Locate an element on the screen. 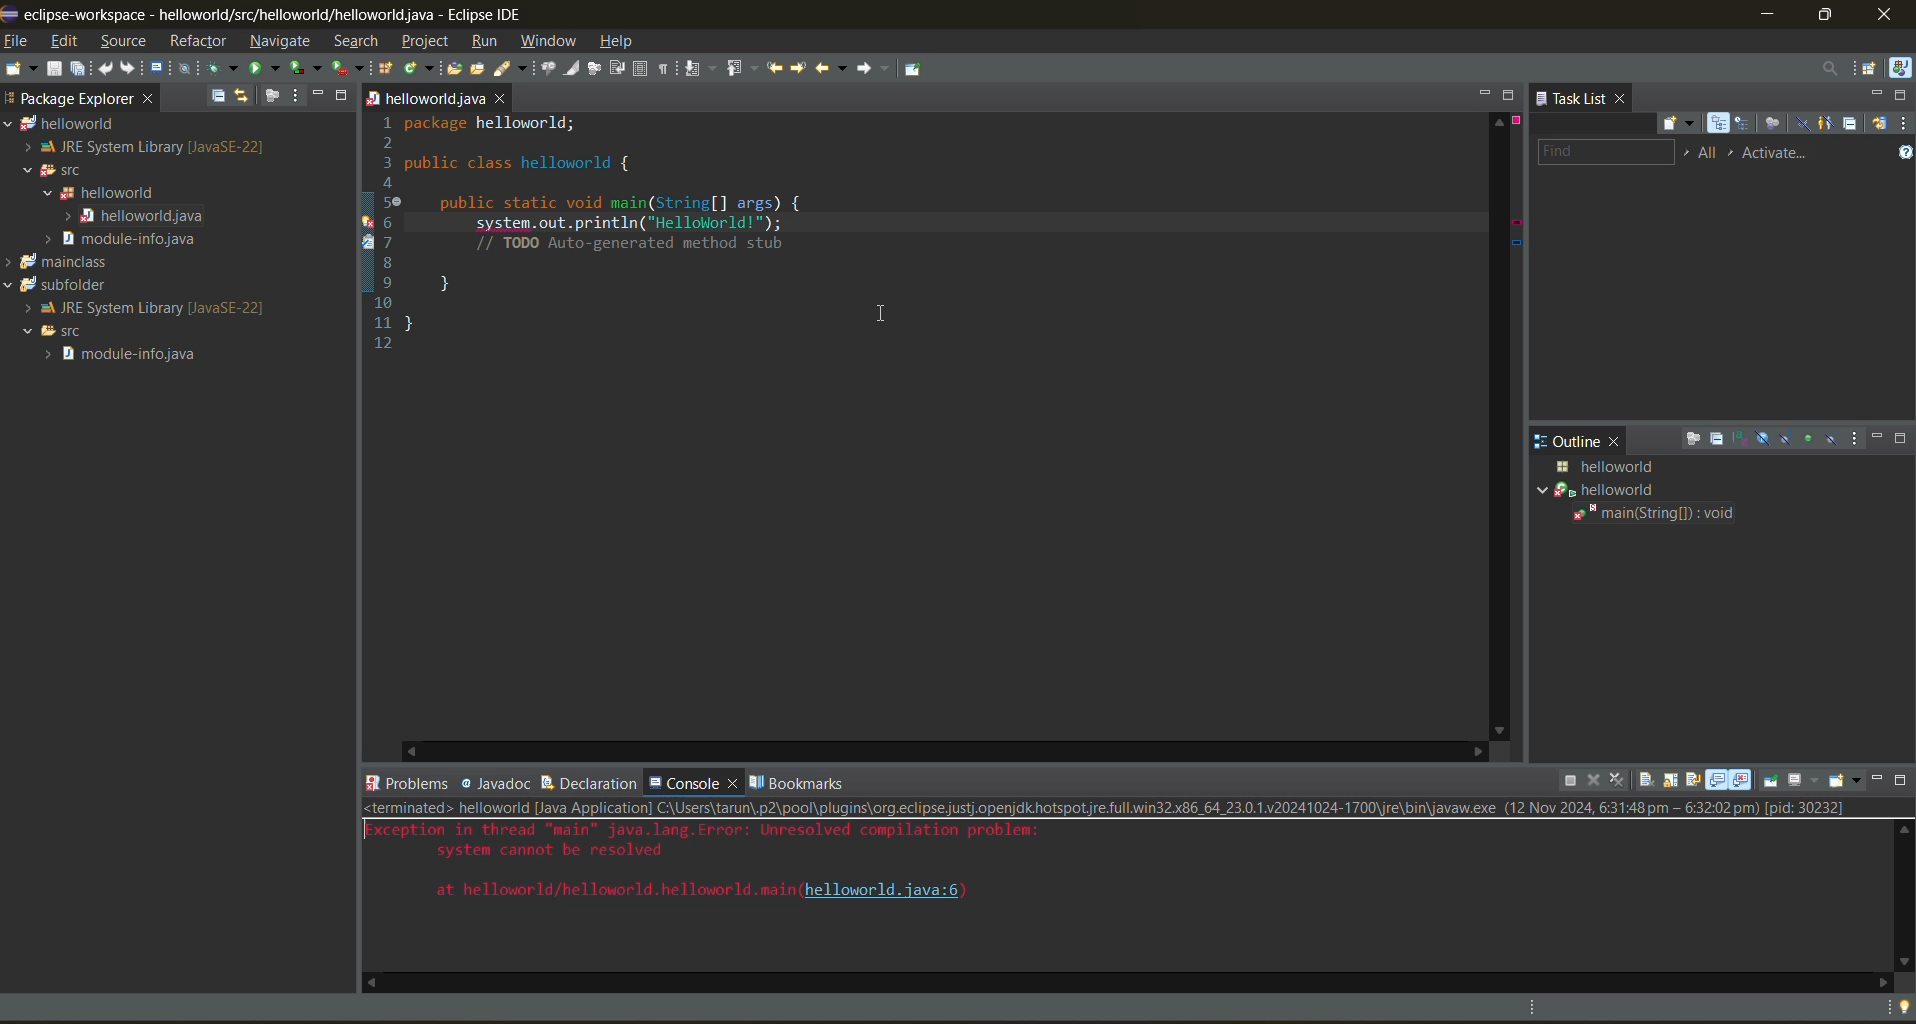 The height and width of the screenshot is (1024, 1916). show tasks UI legend is located at coordinates (1904, 151).